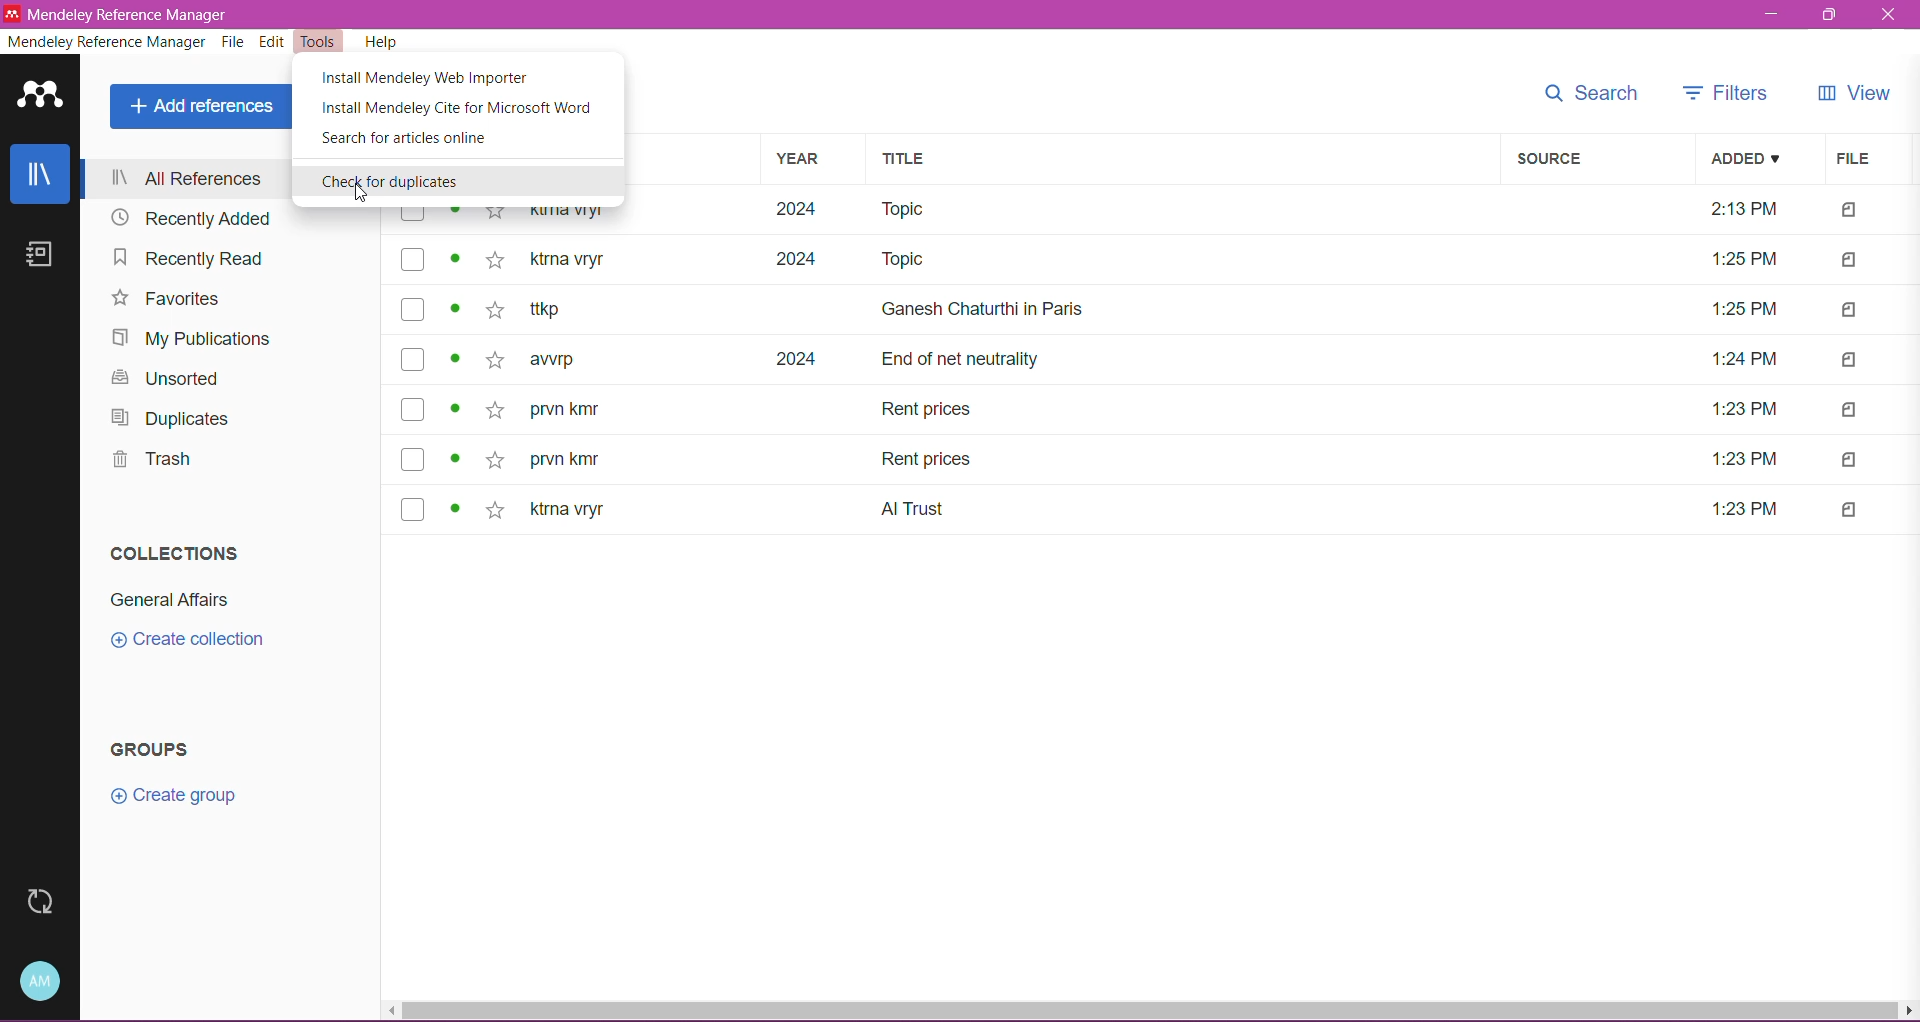 The height and width of the screenshot is (1022, 1920). I want to click on file, so click(1741, 410).